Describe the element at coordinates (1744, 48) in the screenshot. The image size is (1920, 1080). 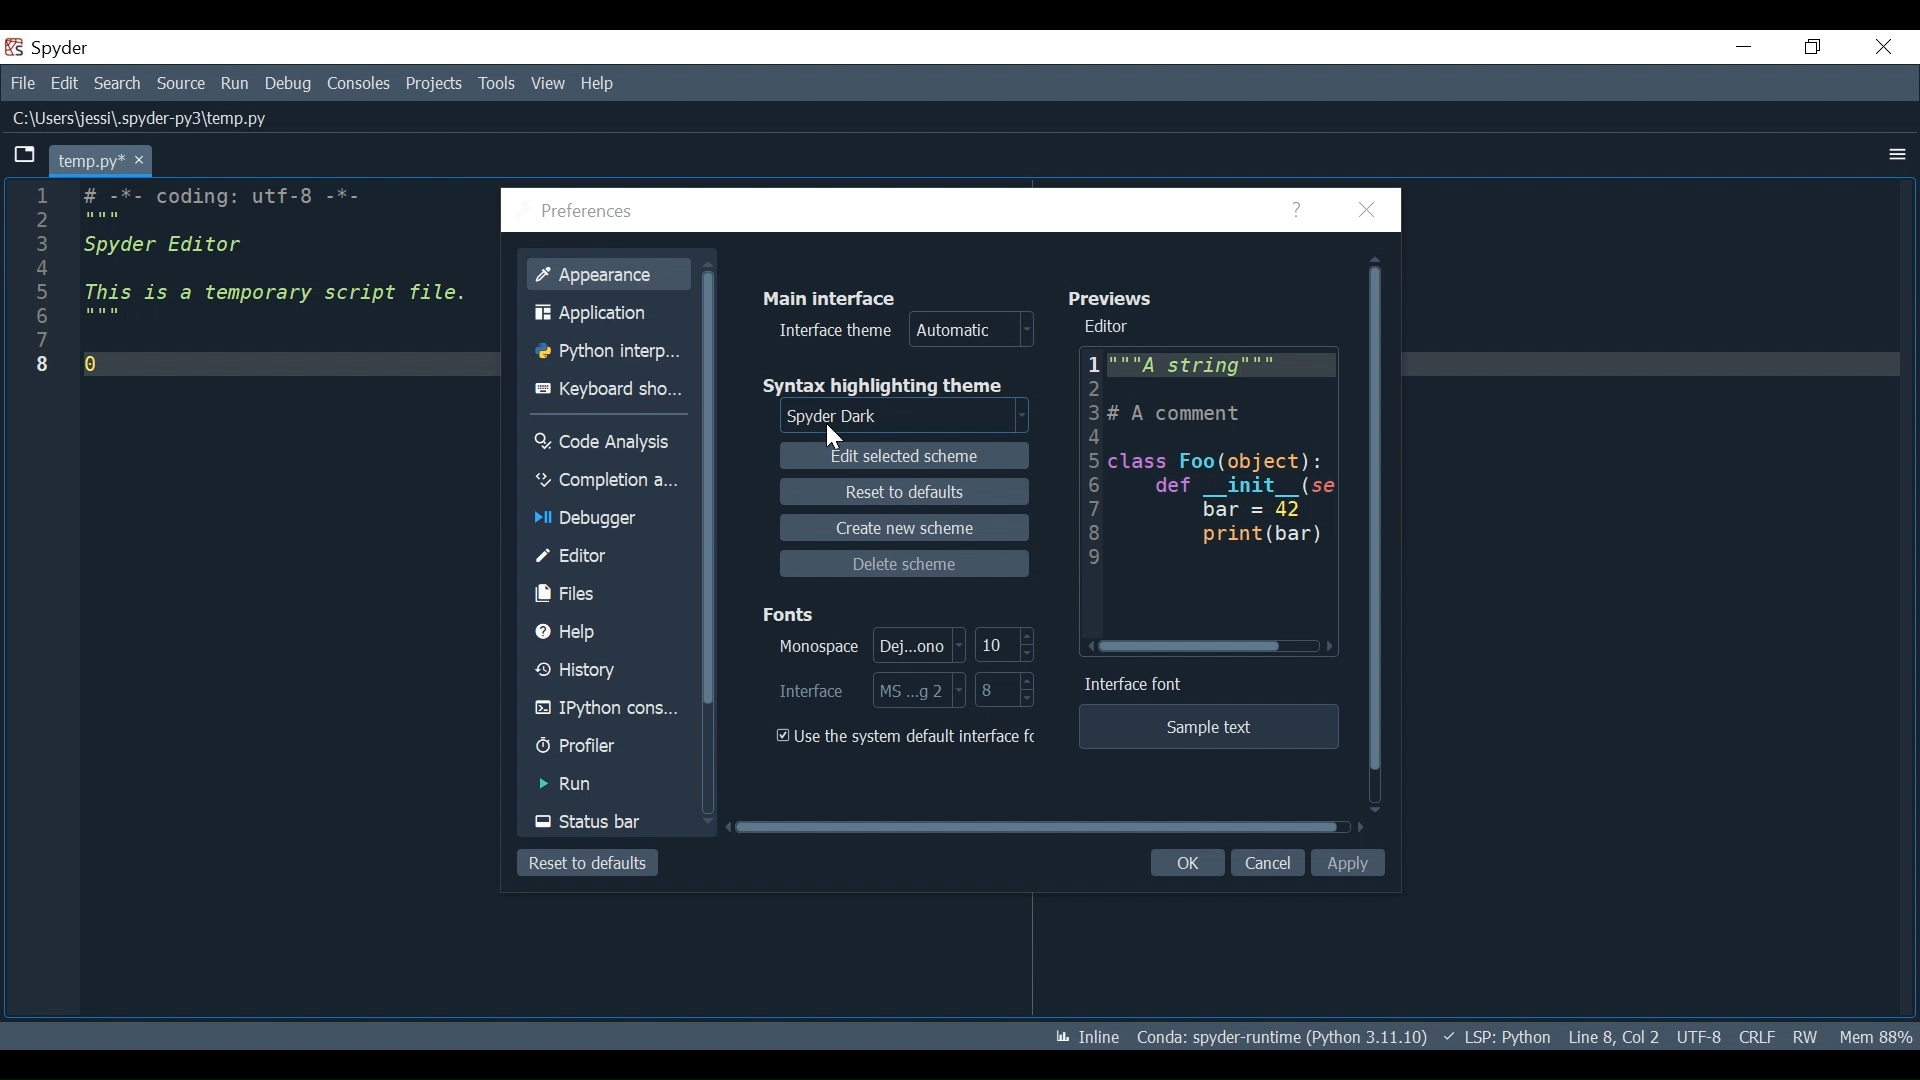
I see `Minimize` at that location.